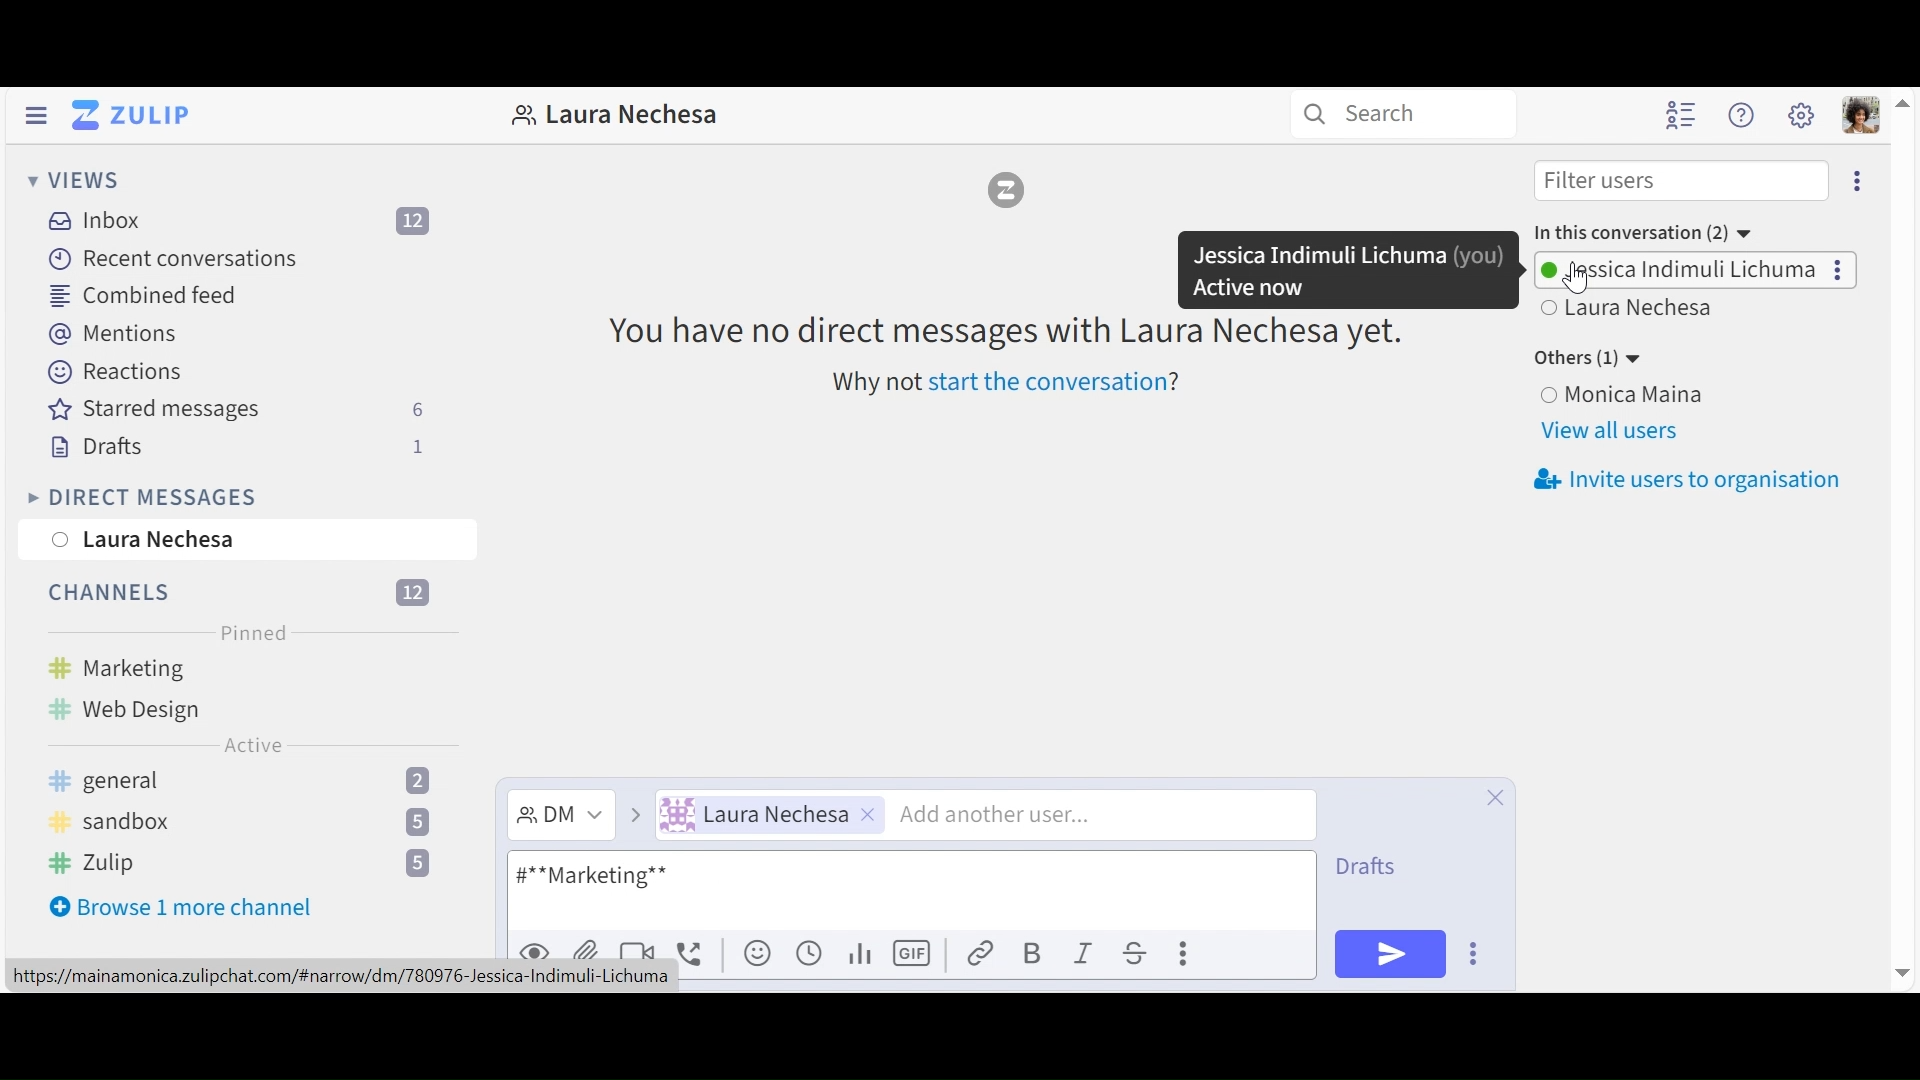  I want to click on Hide left Sidebar, so click(38, 115).